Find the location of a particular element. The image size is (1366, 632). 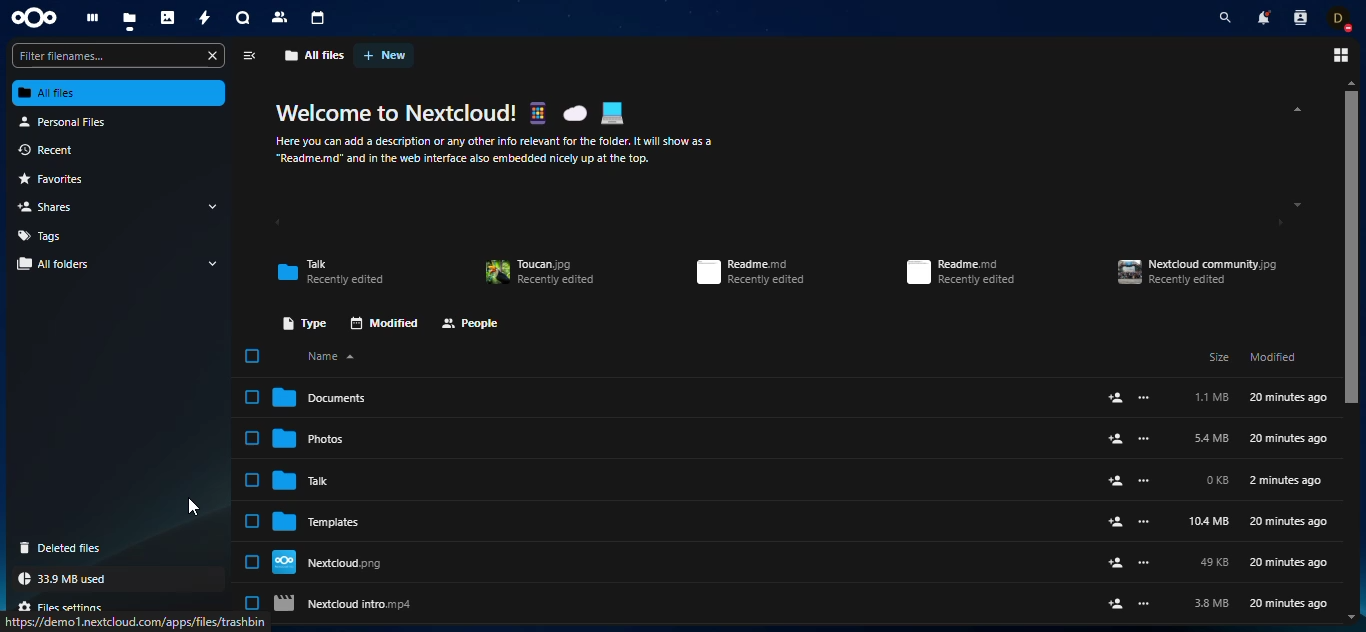

Readme.md Recently edited is located at coordinates (753, 272).